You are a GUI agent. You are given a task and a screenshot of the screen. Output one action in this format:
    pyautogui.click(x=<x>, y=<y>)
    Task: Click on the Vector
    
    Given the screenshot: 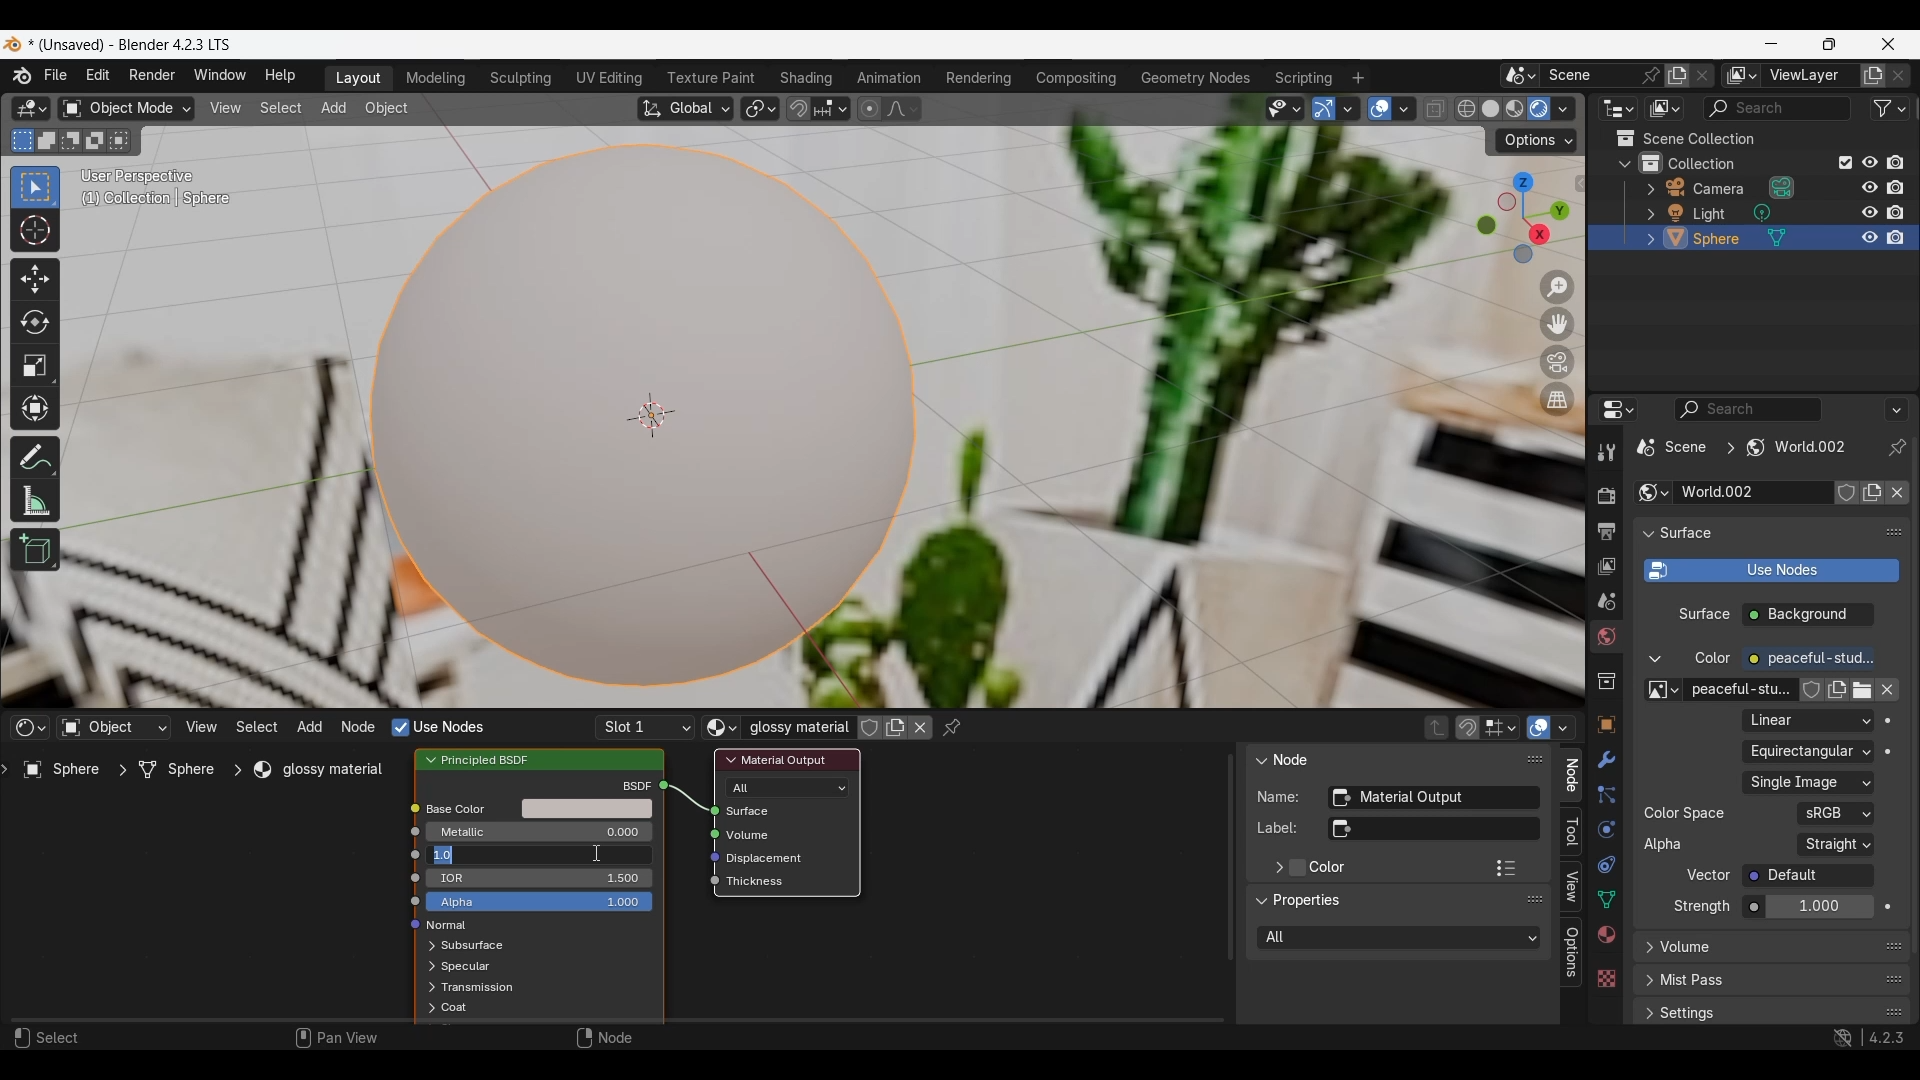 What is the action you would take?
    pyautogui.click(x=1808, y=875)
    